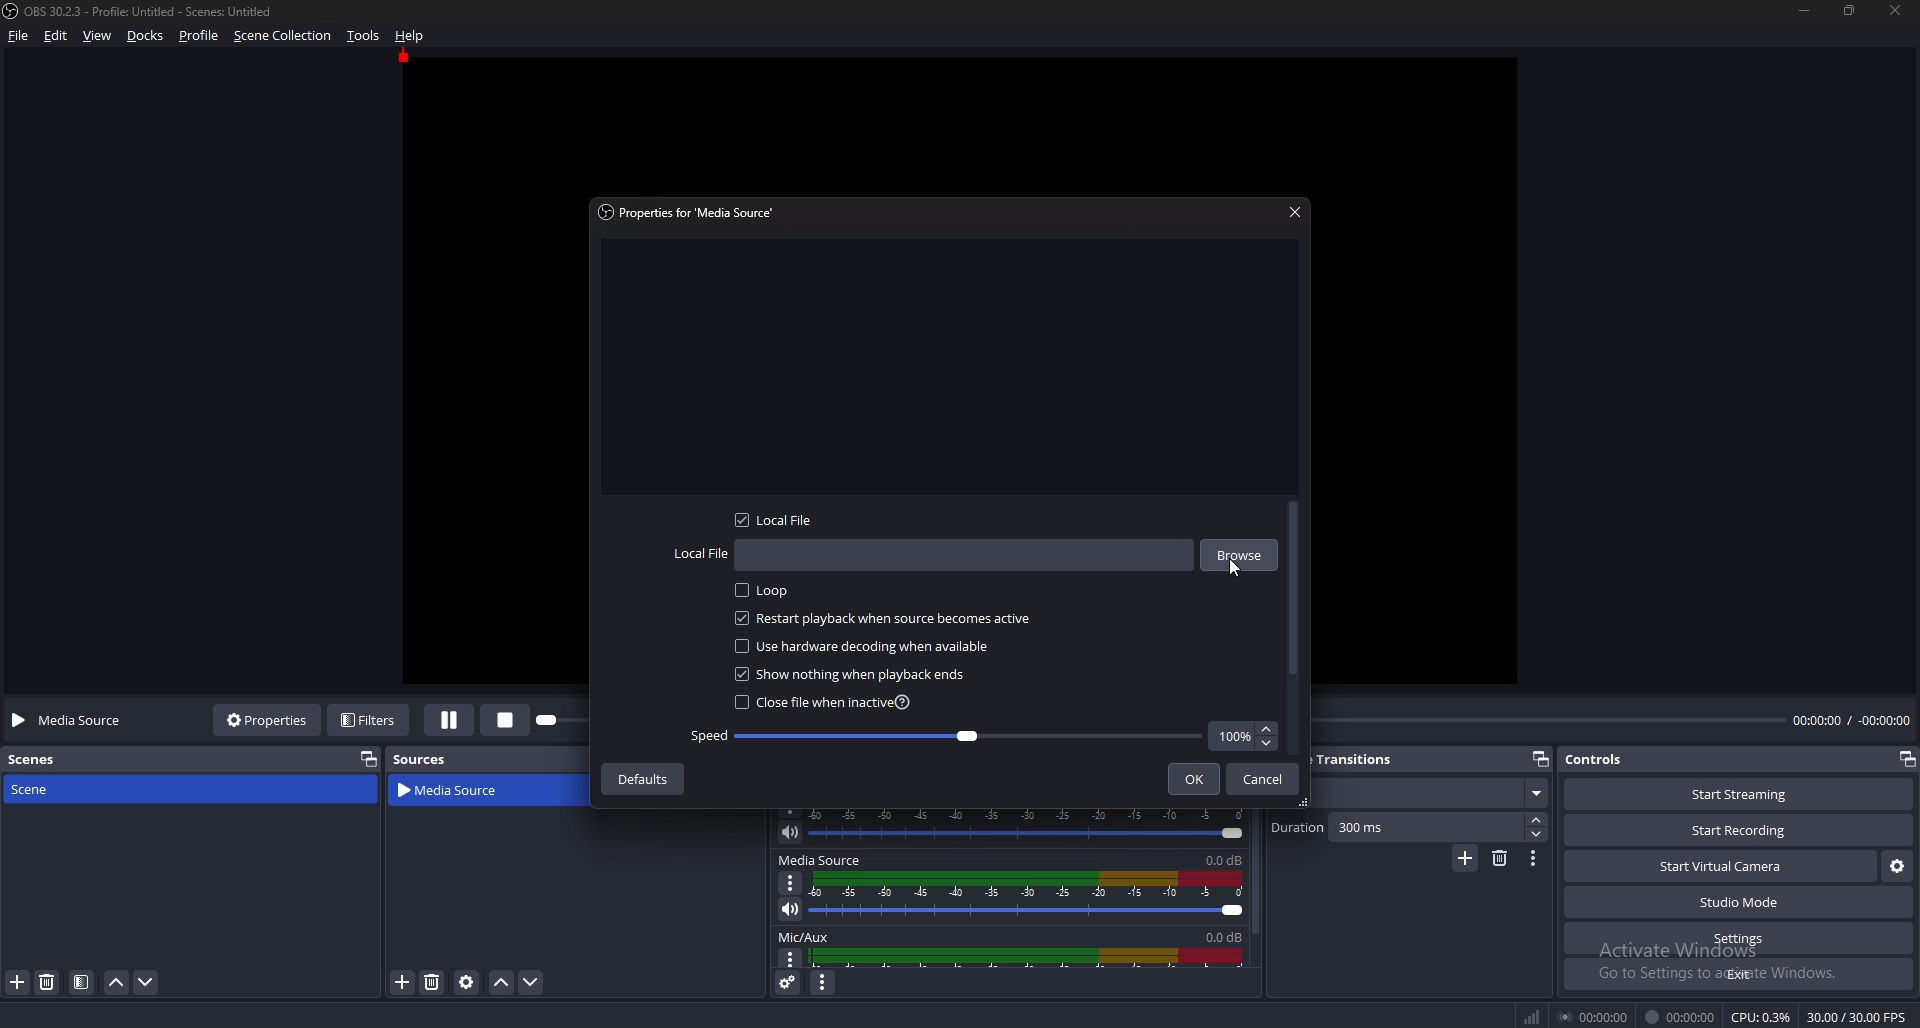  I want to click on Speed, so click(947, 736).